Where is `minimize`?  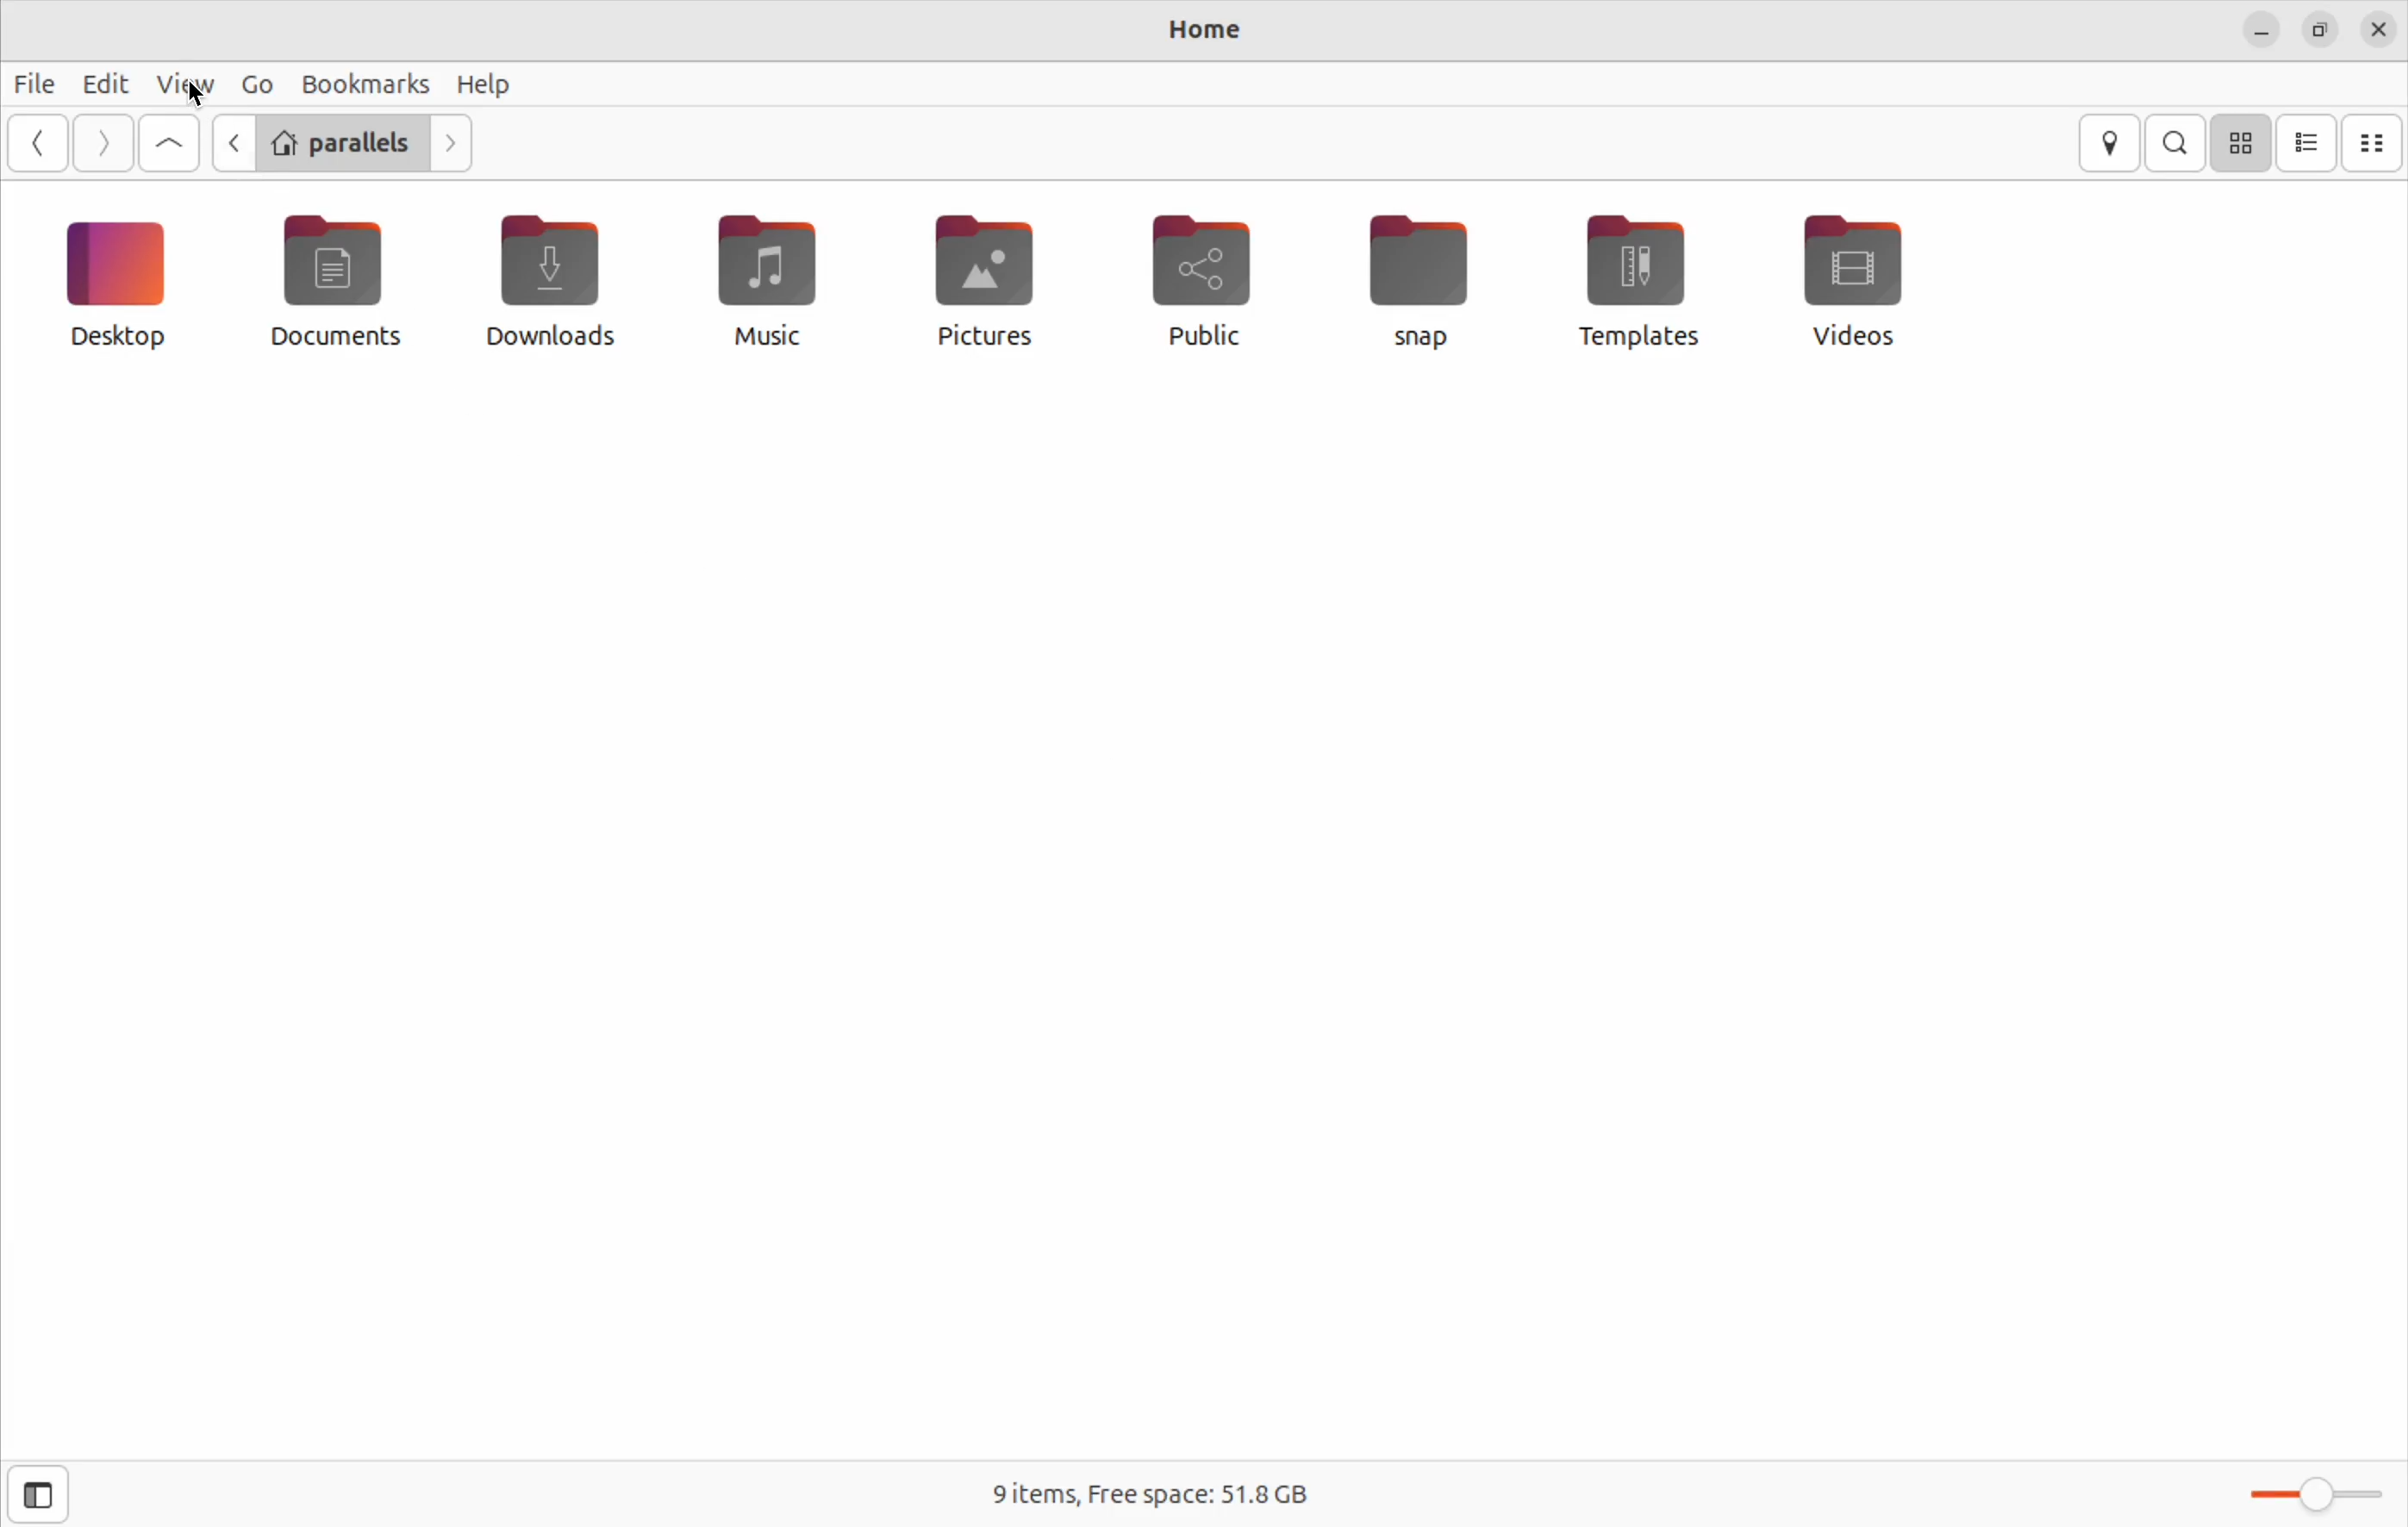 minimize is located at coordinates (2260, 32).